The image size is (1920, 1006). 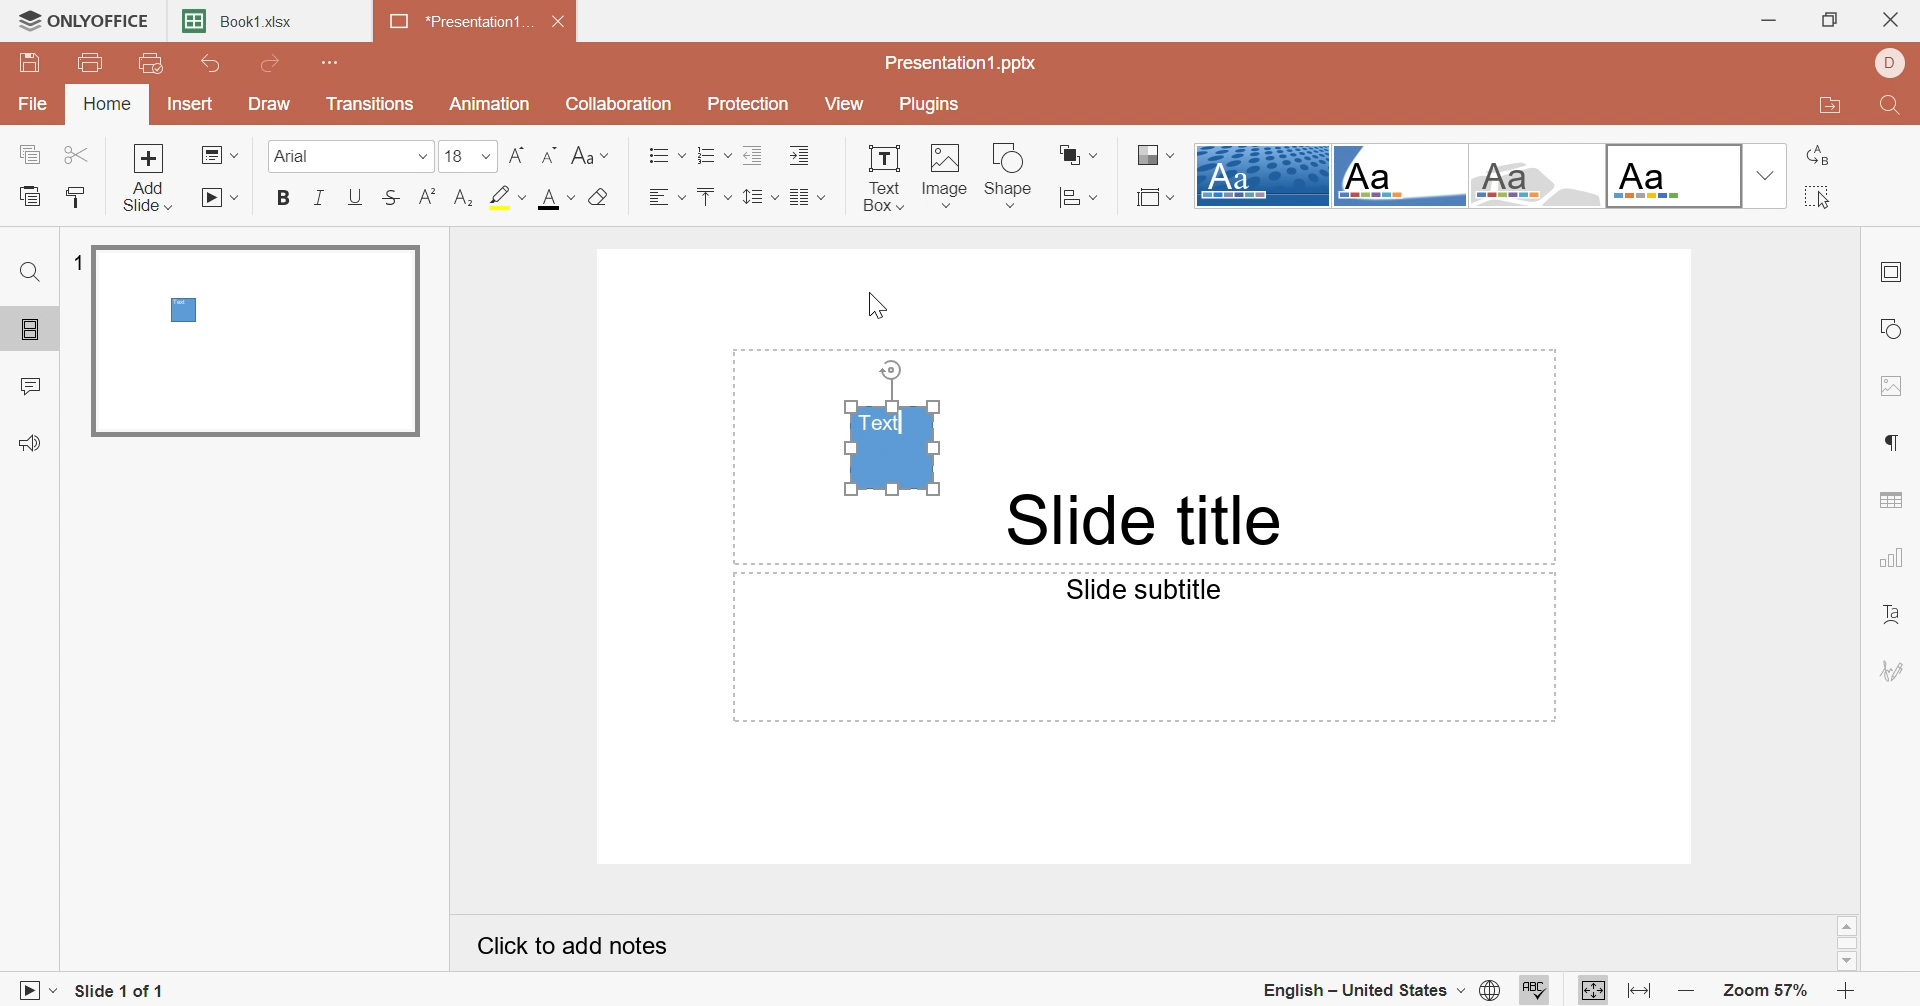 I want to click on Book1.xlsx, so click(x=239, y=24).